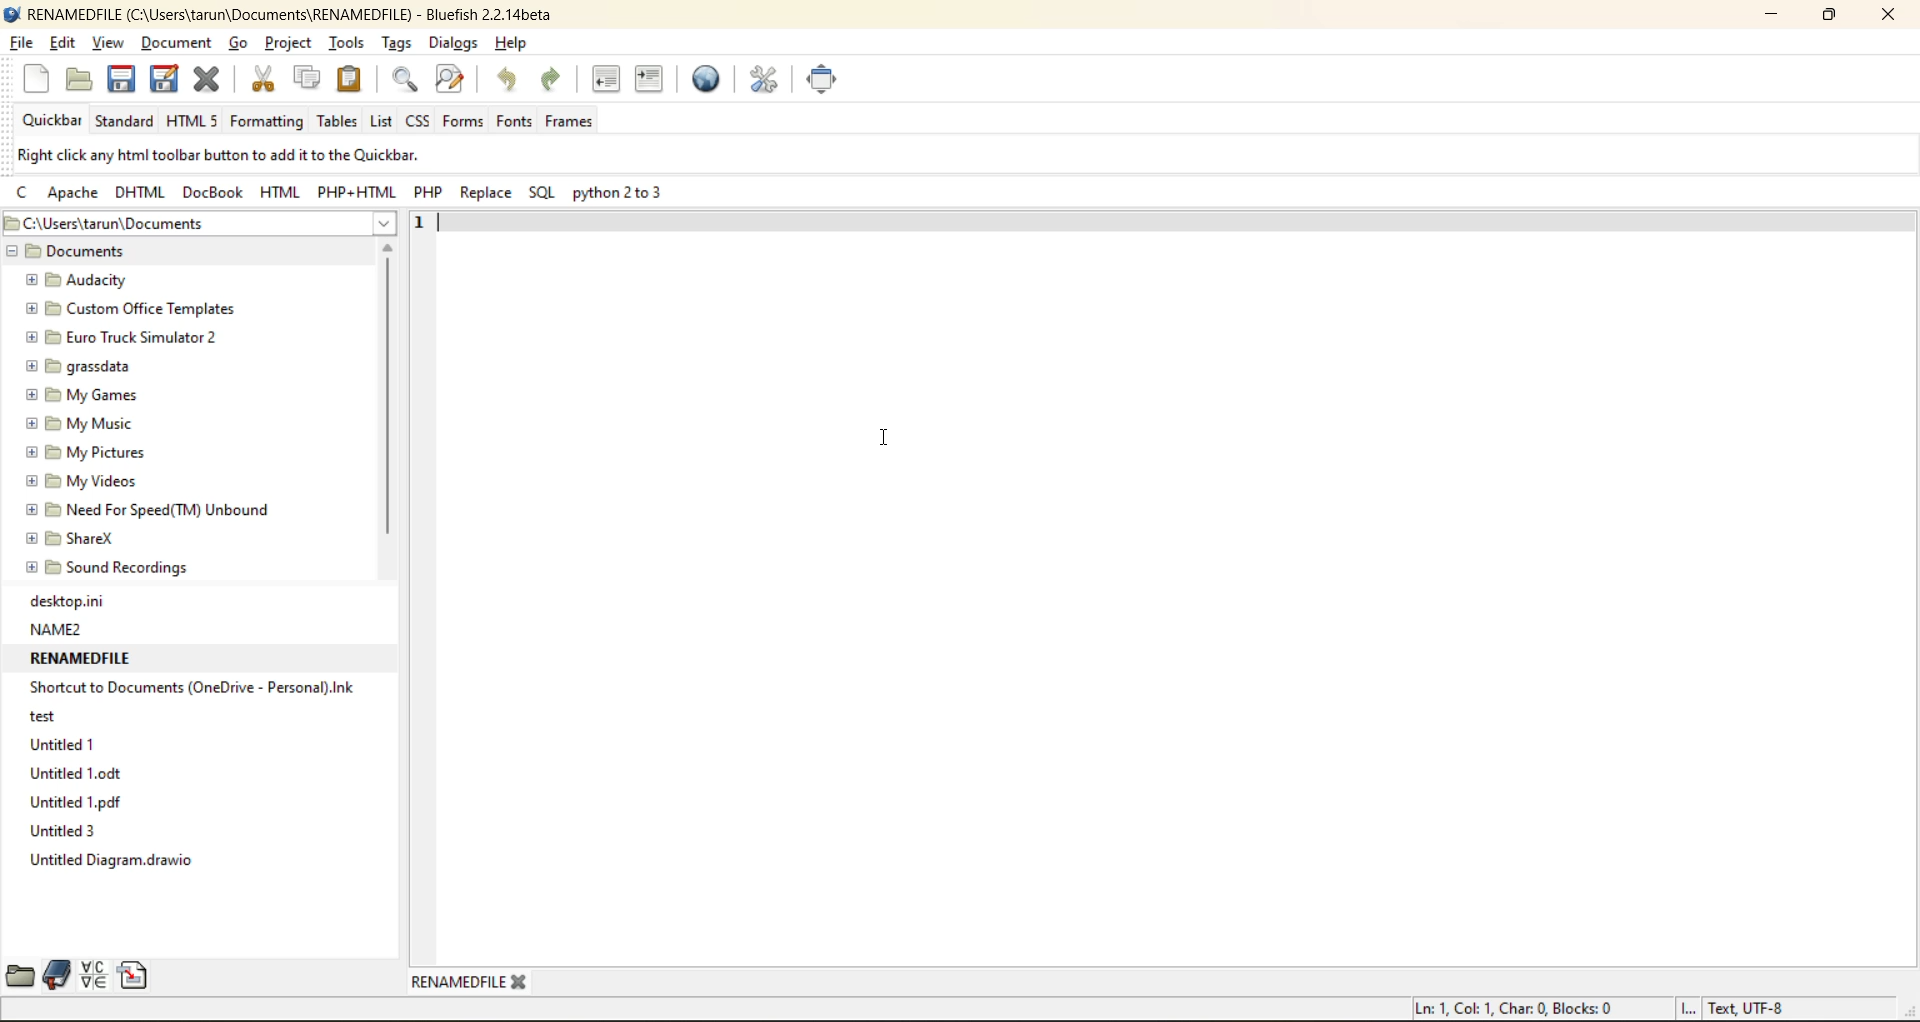 This screenshot has width=1920, height=1022. Describe the element at coordinates (465, 122) in the screenshot. I see `forms` at that location.